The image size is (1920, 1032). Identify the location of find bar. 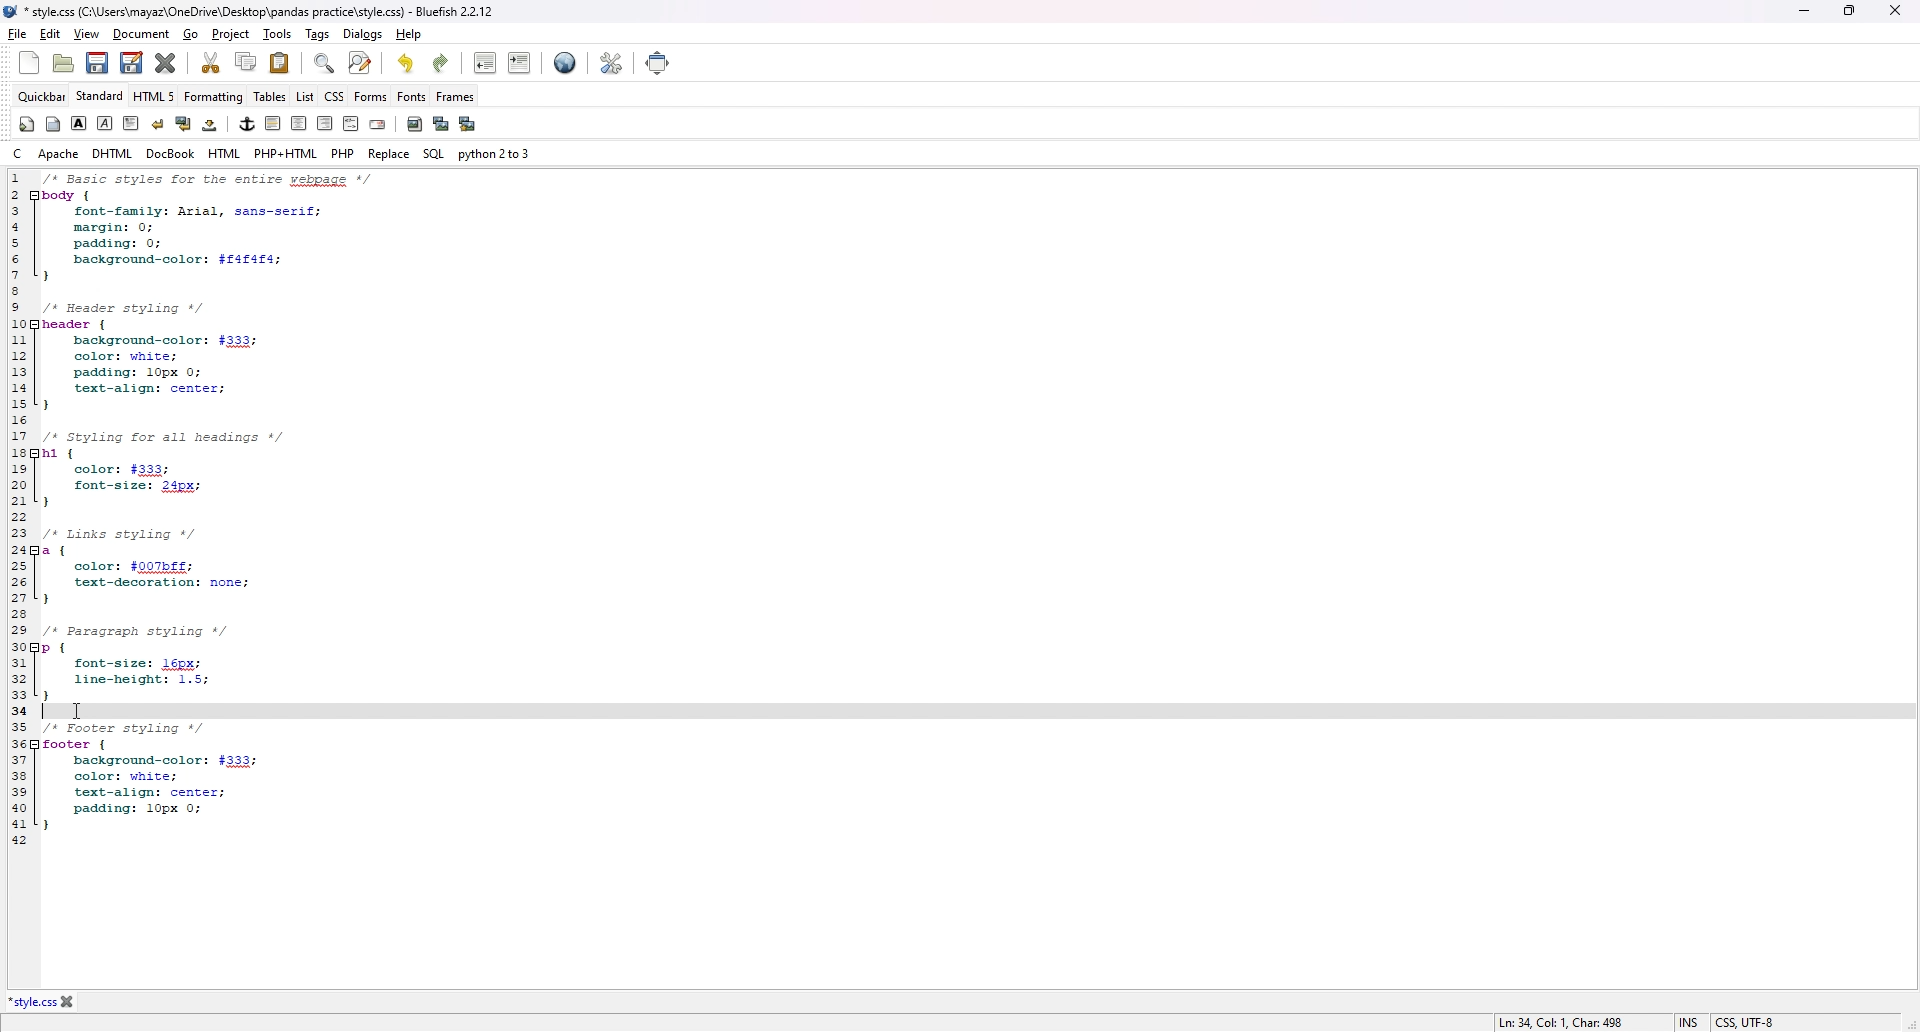
(323, 64).